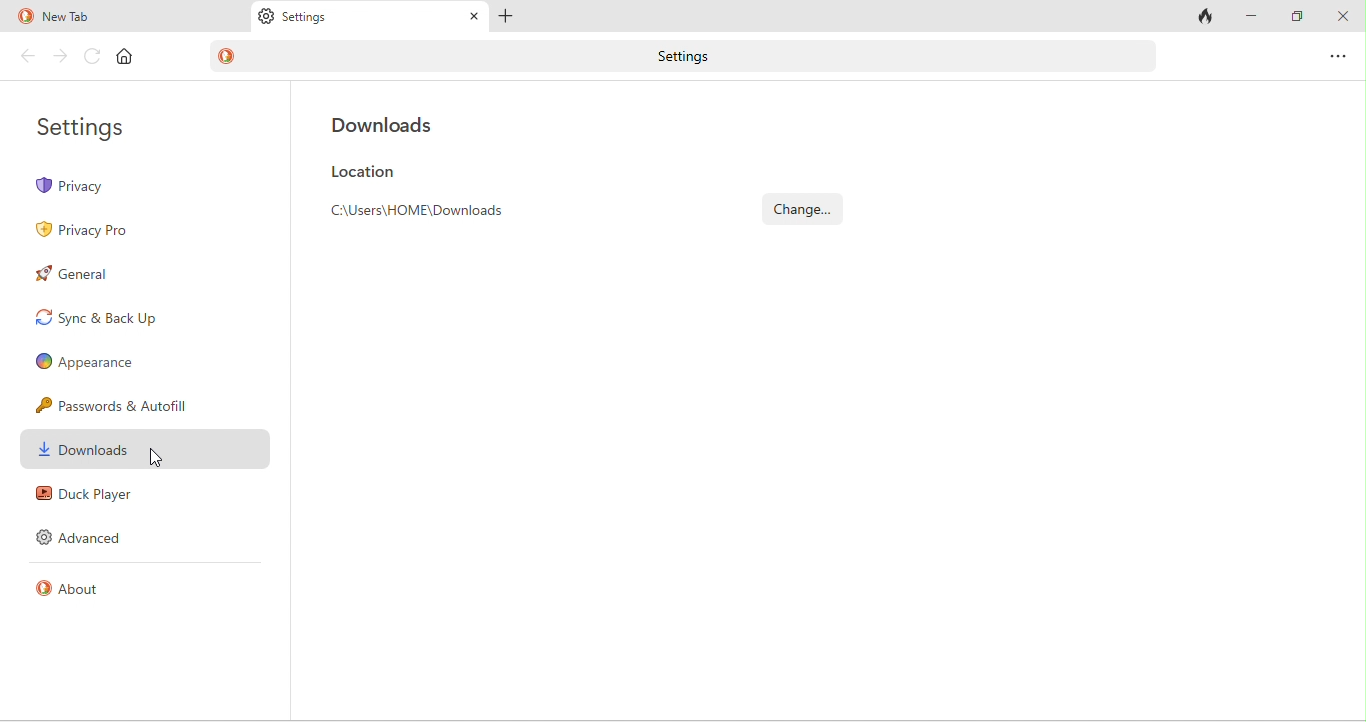 This screenshot has width=1366, height=722. I want to click on forward, so click(61, 57).